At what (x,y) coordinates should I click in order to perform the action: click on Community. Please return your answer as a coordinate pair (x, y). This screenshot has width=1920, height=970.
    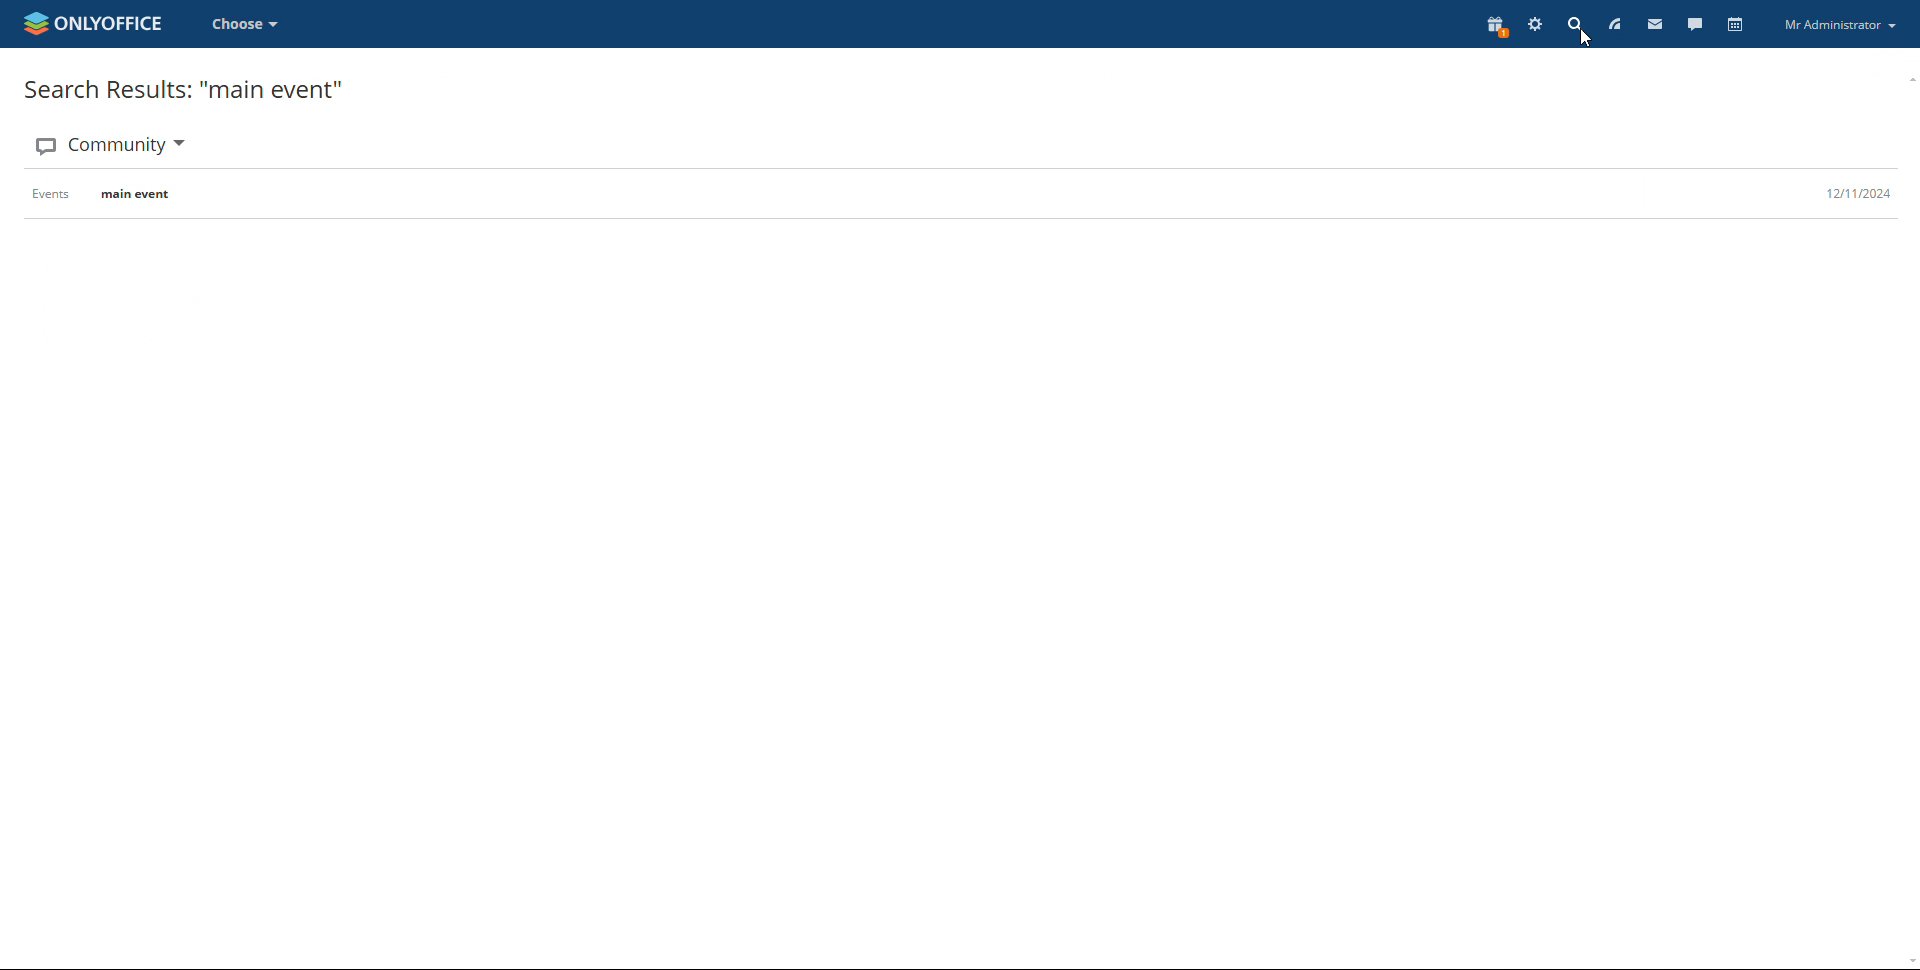
    Looking at the image, I should click on (110, 145).